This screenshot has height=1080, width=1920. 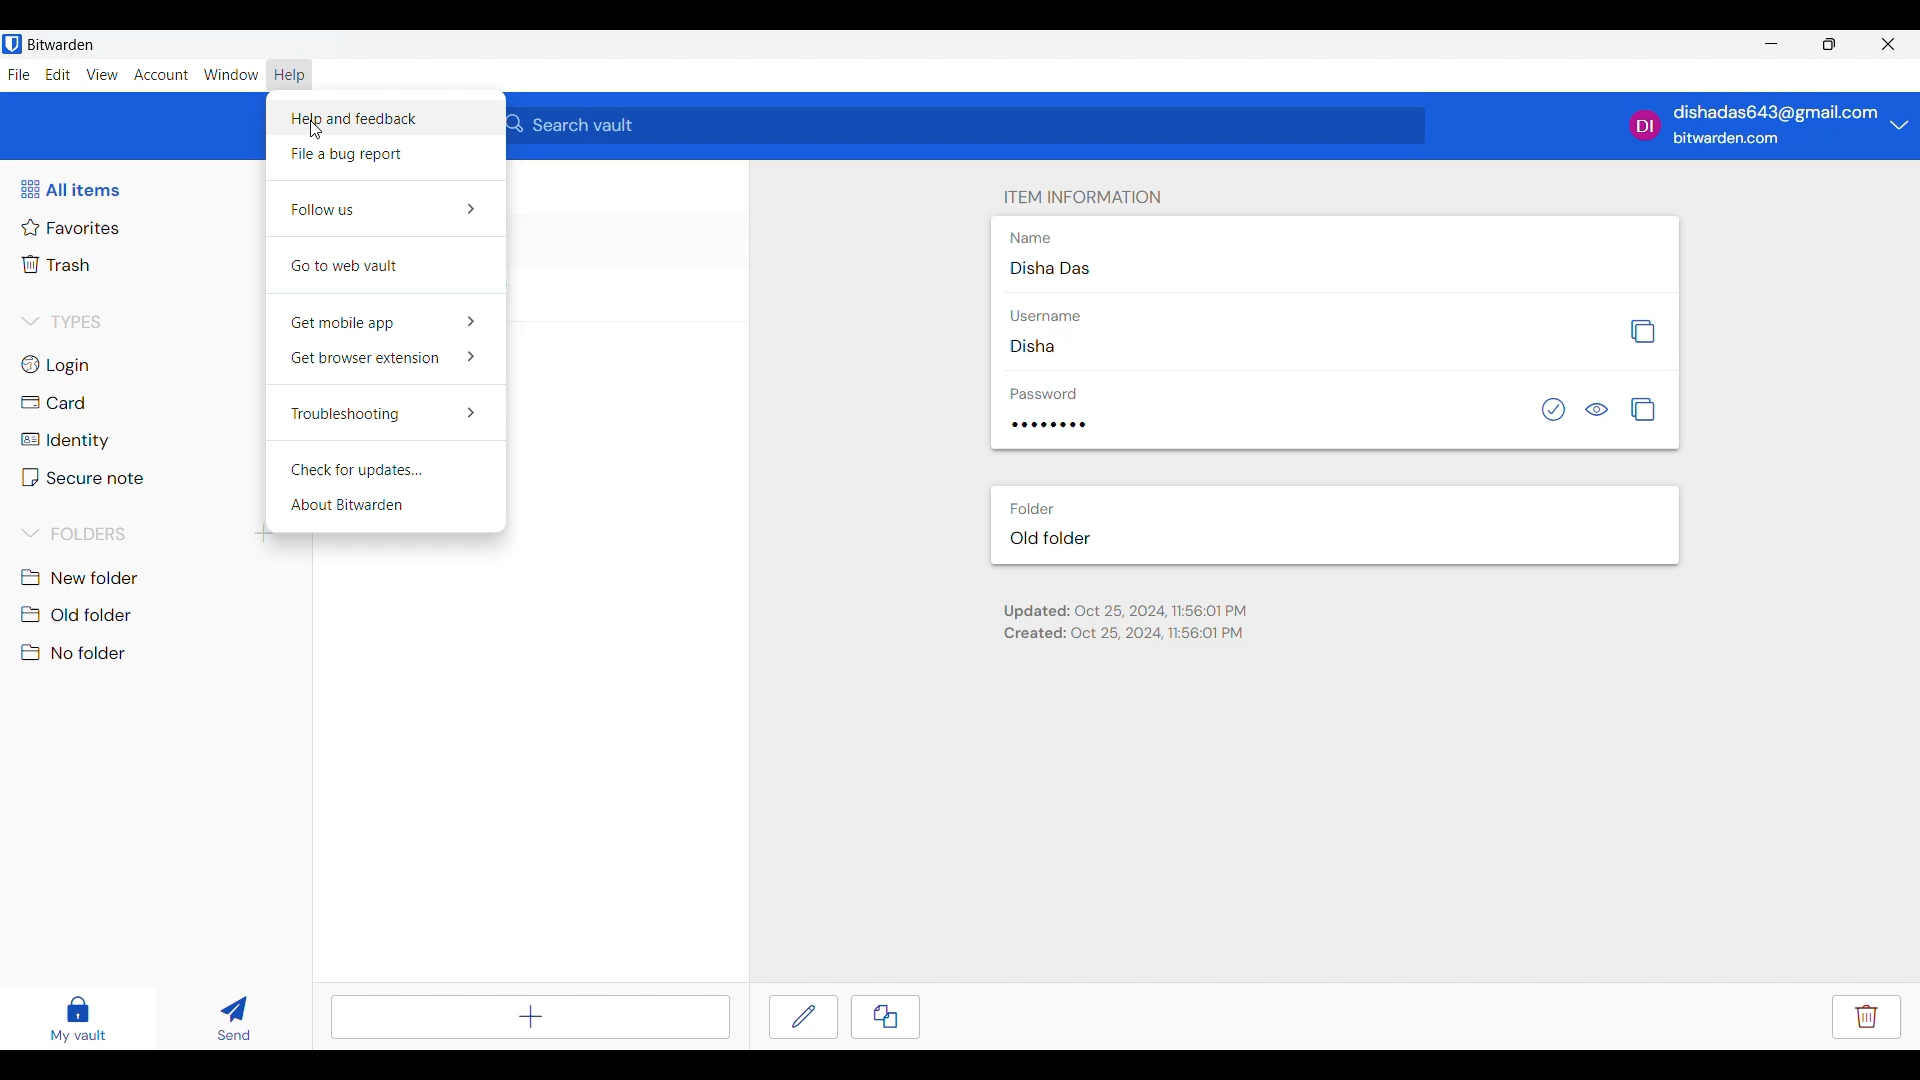 What do you see at coordinates (1642, 332) in the screenshot?
I see `Copy respective detail` at bounding box center [1642, 332].